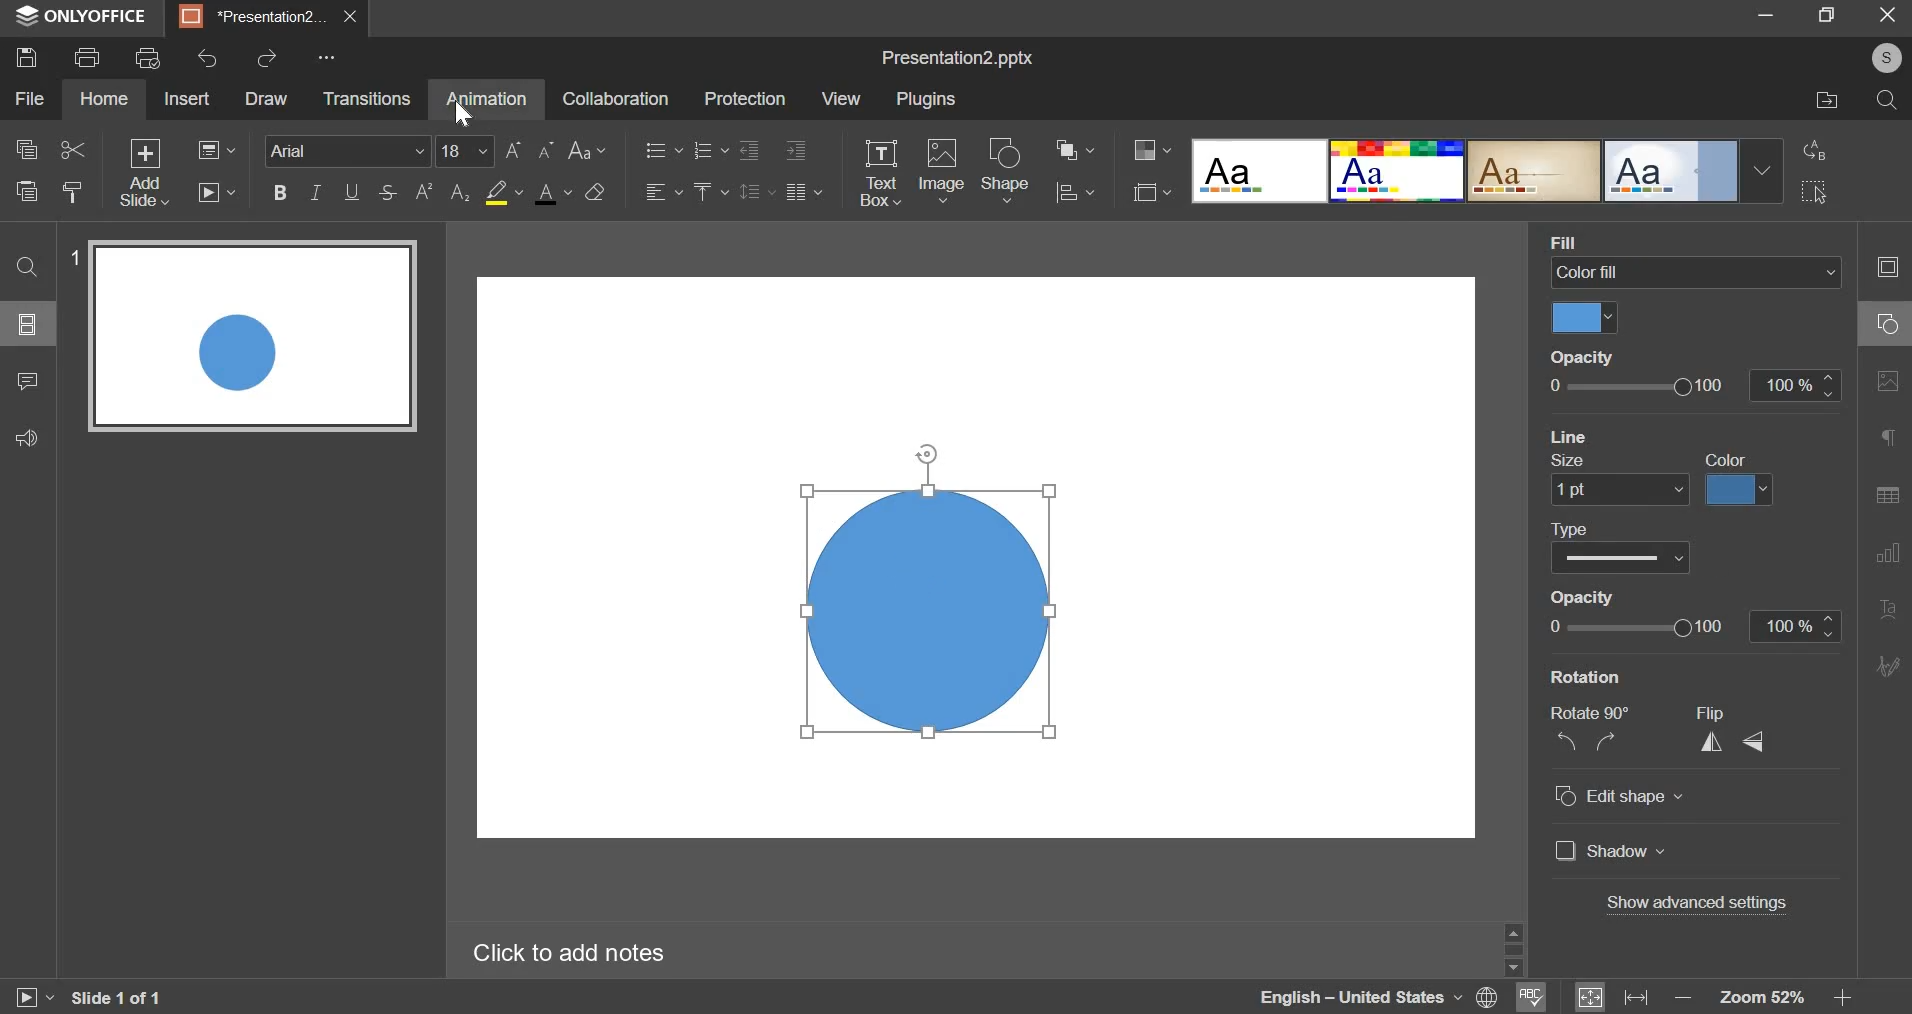  I want to click on horizontal alignment, so click(665, 193).